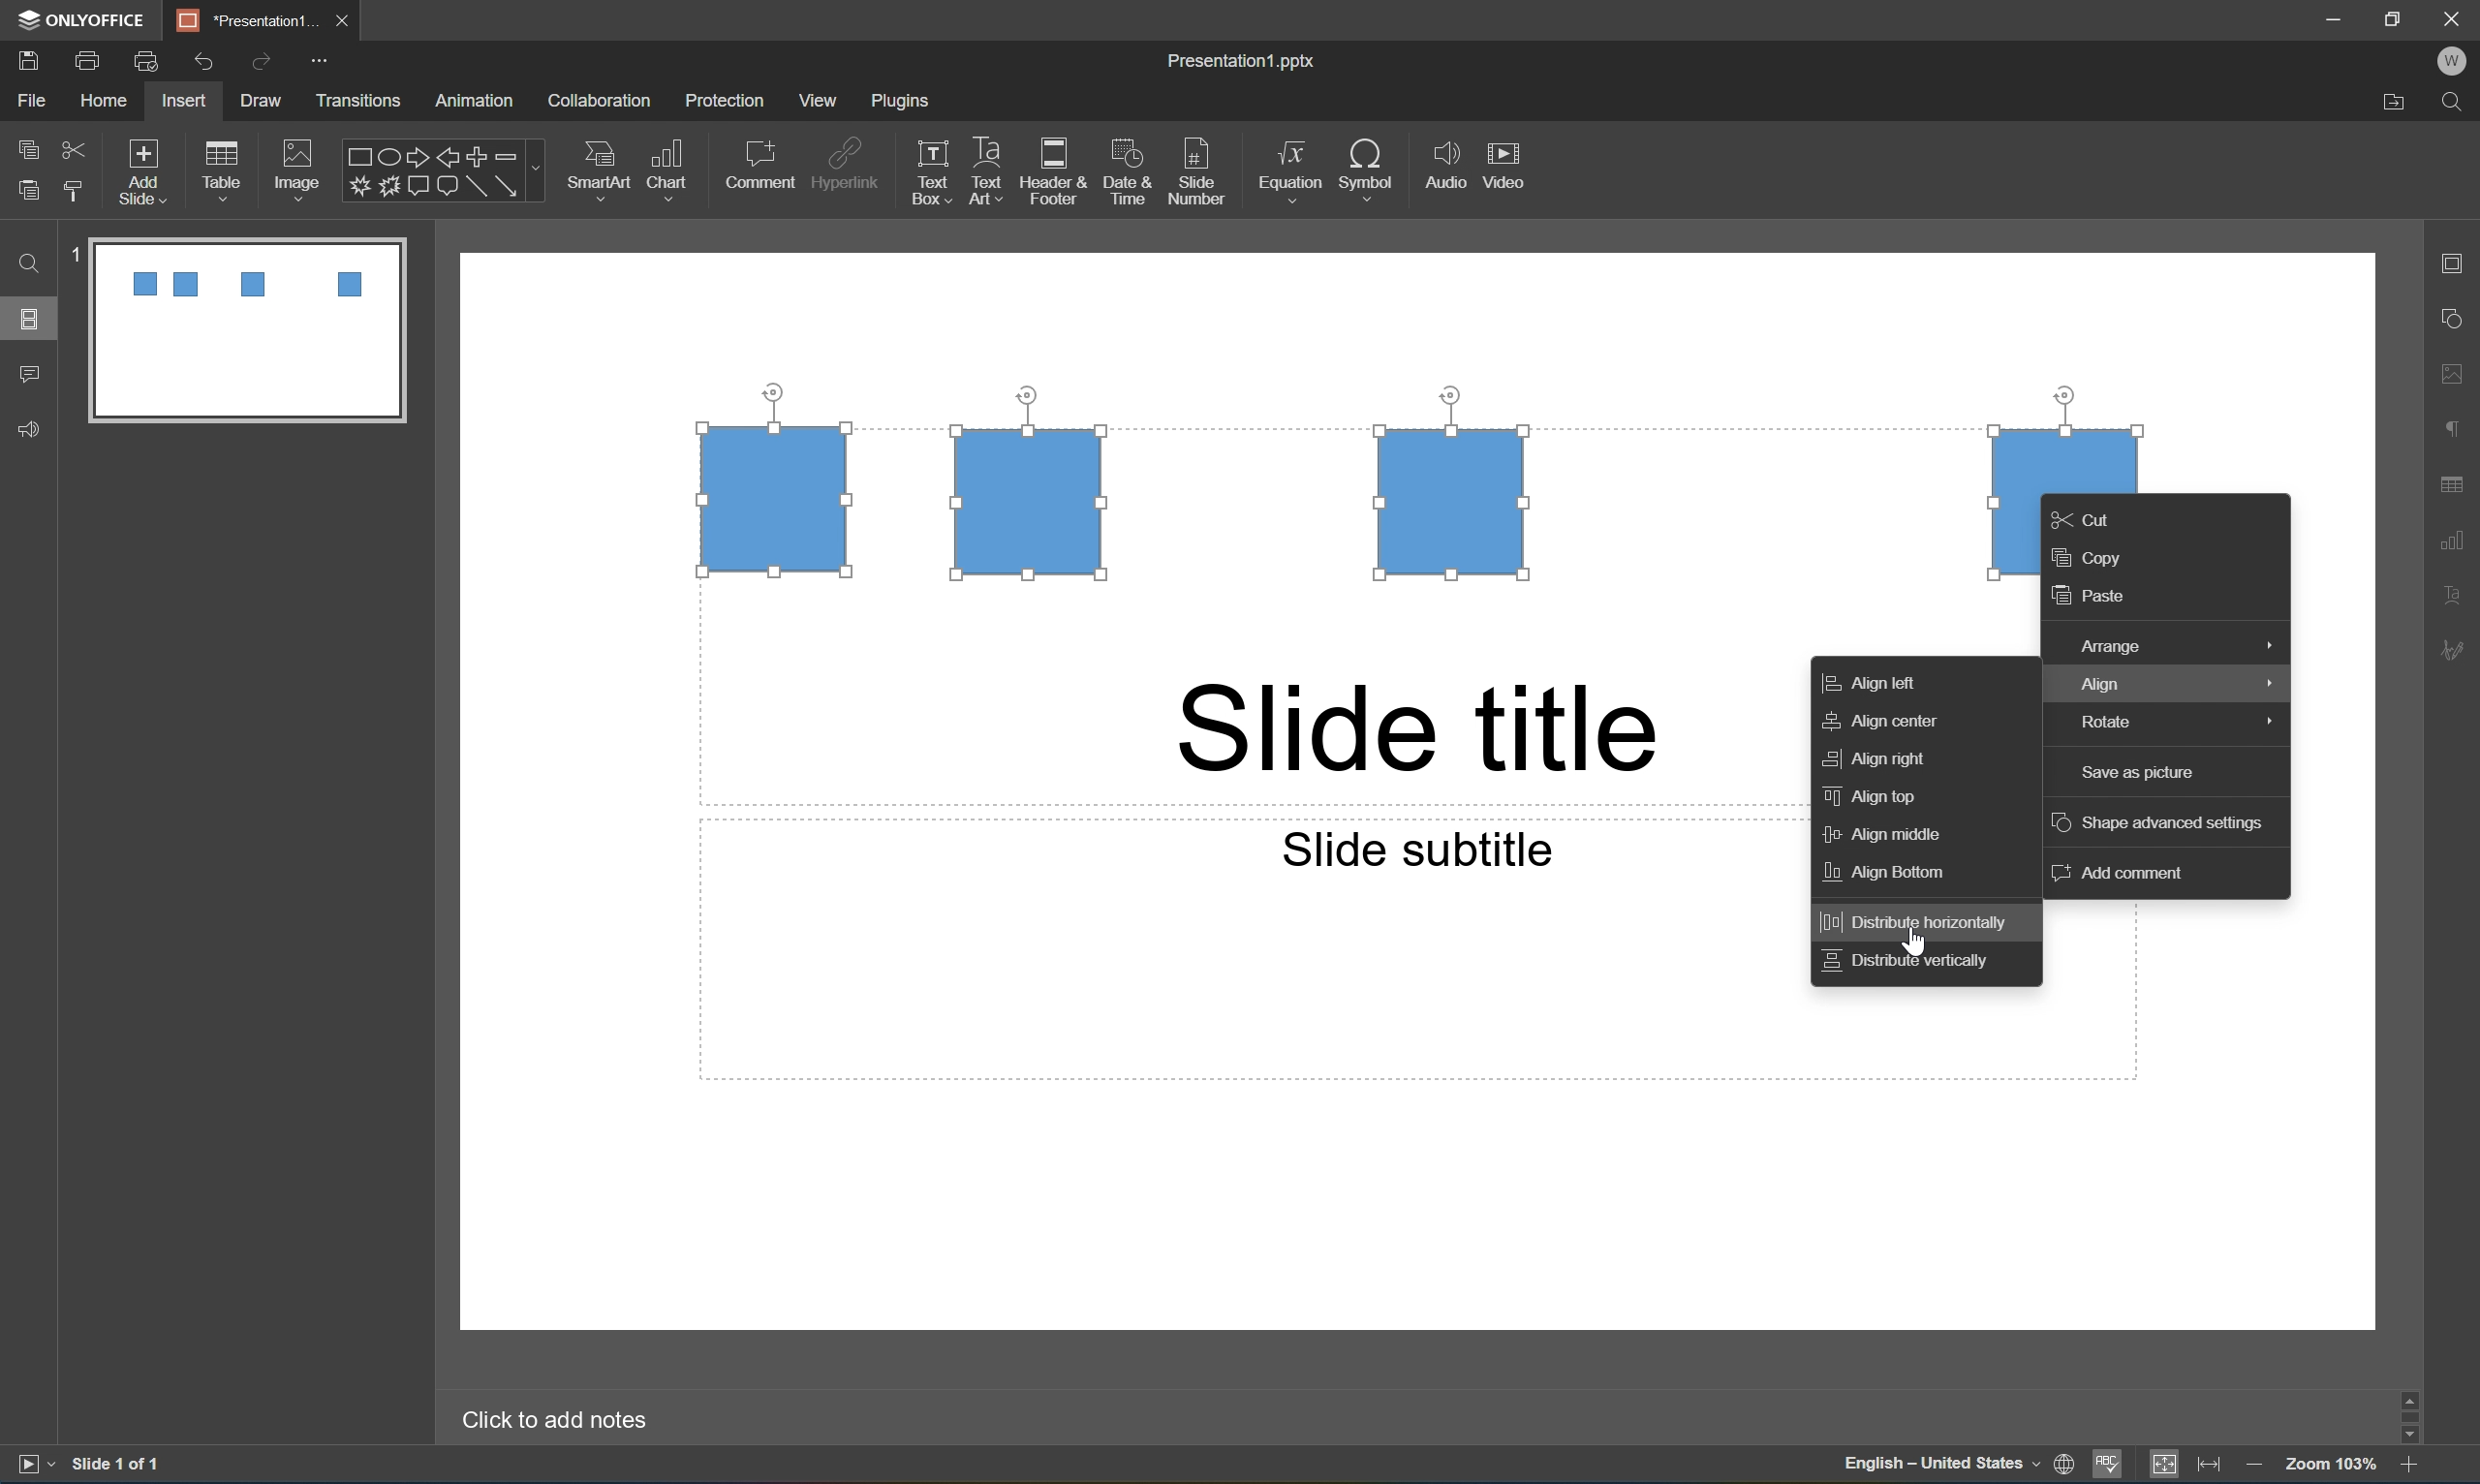 The image size is (2480, 1484). I want to click on align middle, so click(1893, 835).